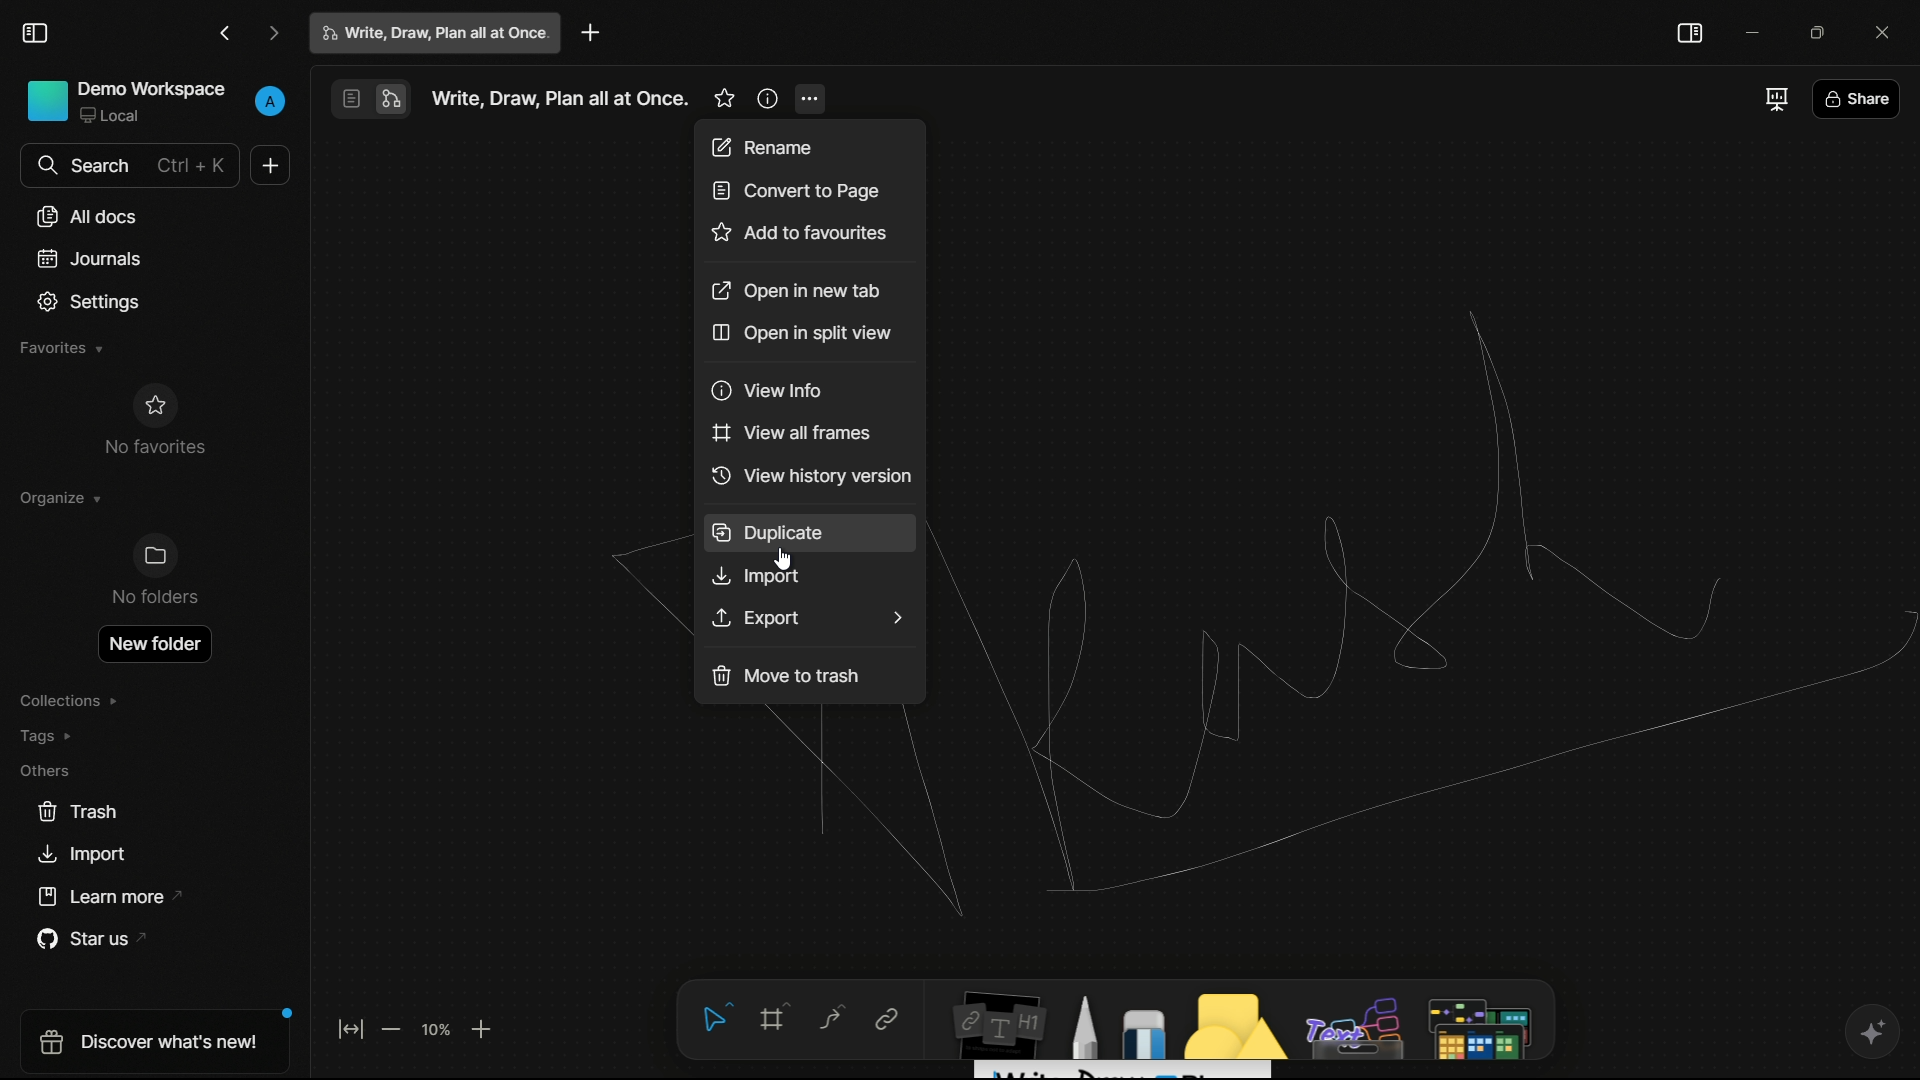 The height and width of the screenshot is (1080, 1920). I want to click on No folder, so click(153, 597).